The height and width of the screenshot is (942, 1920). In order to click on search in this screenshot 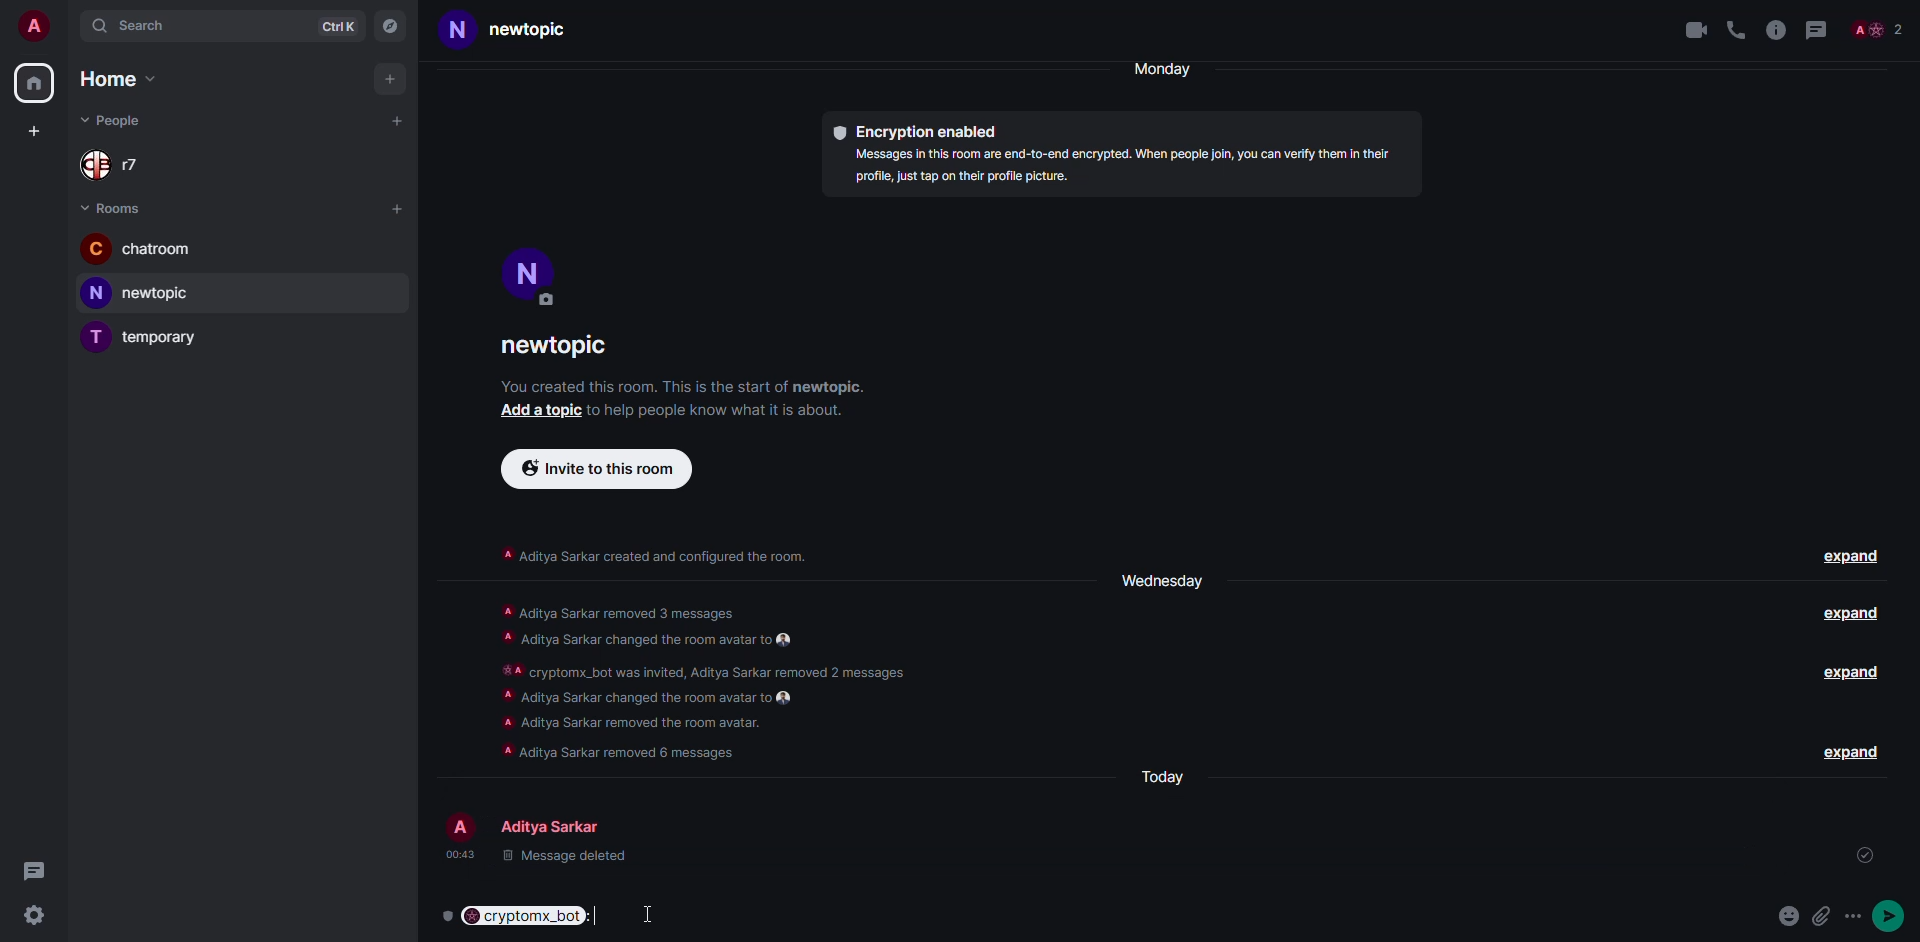, I will do `click(135, 27)`.